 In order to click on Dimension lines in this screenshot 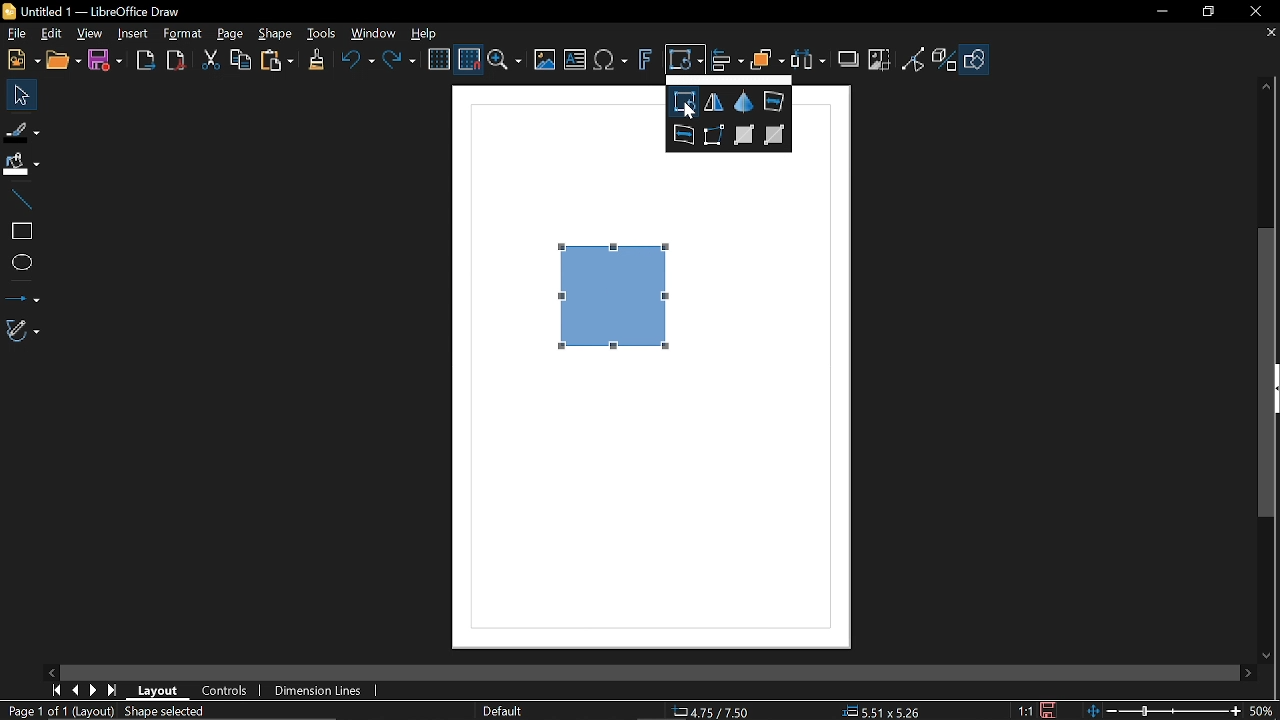, I will do `click(314, 690)`.